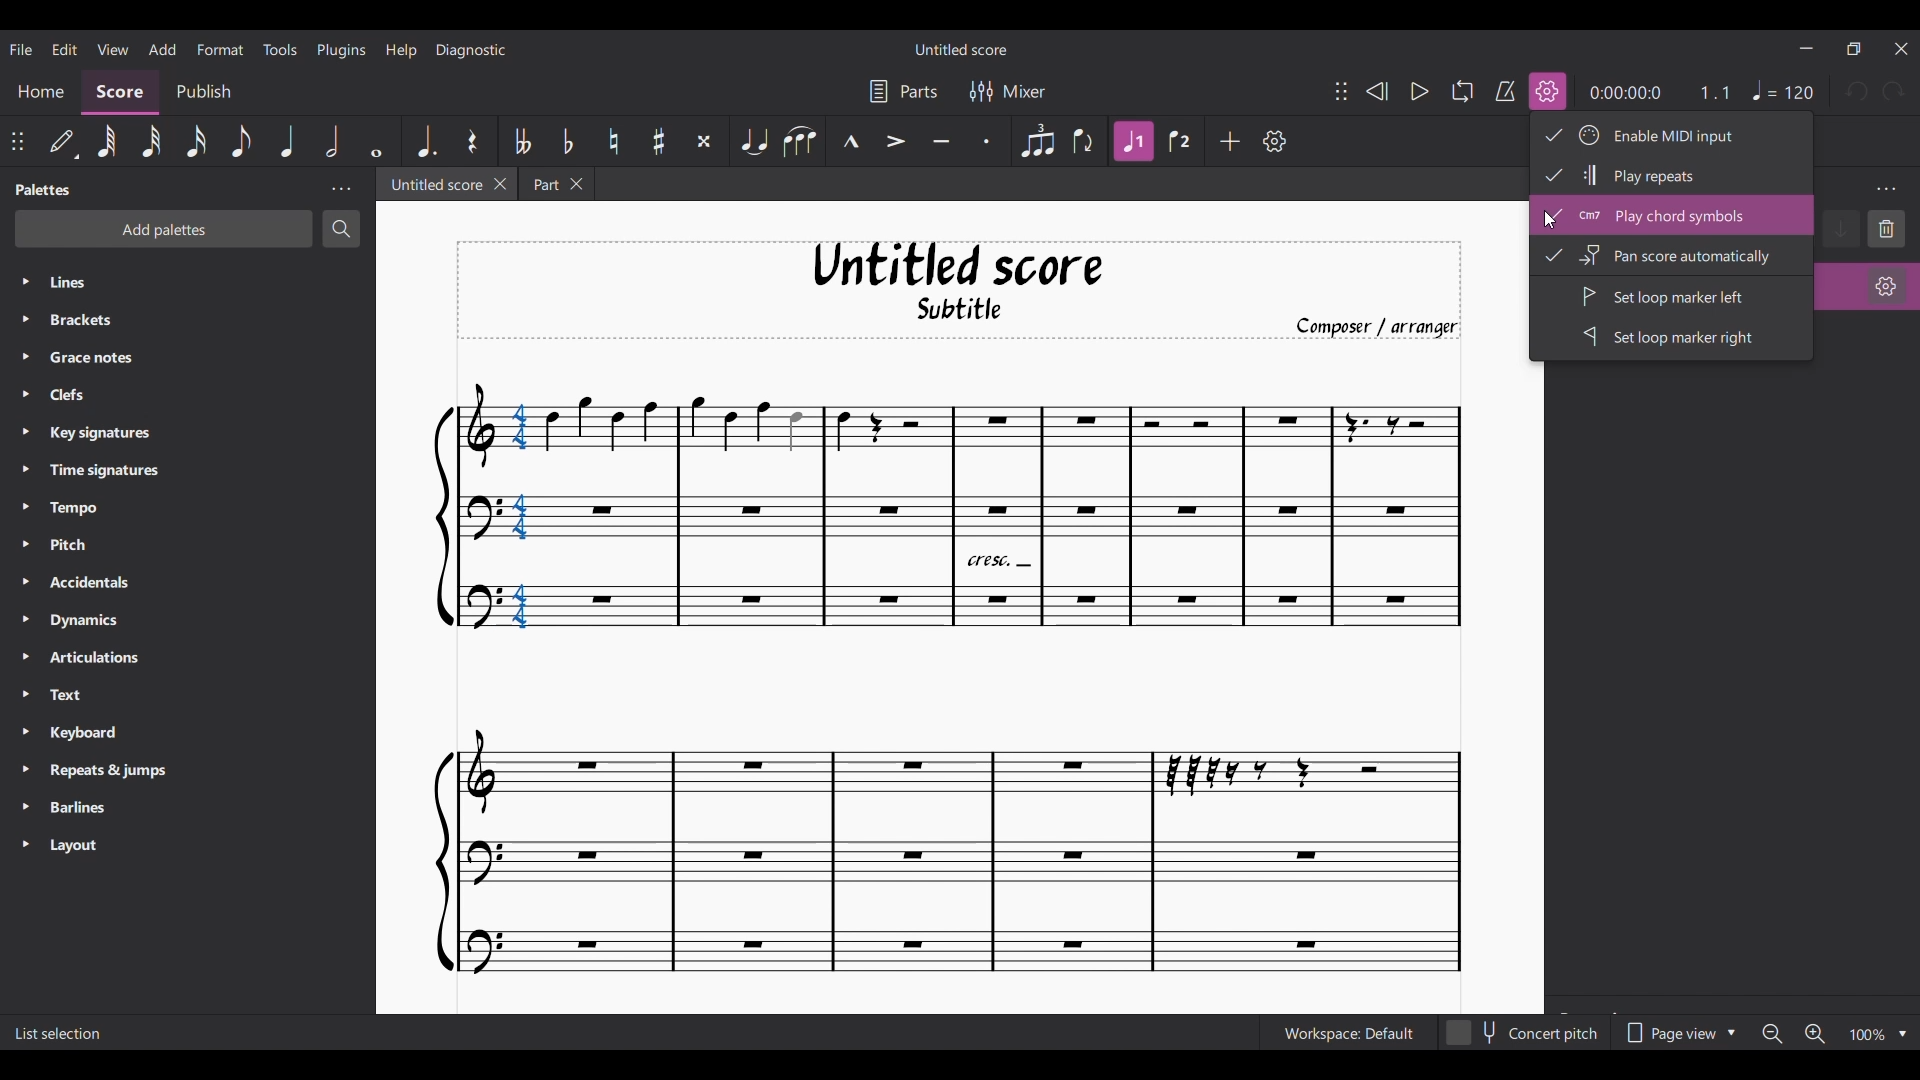 This screenshot has width=1920, height=1080. I want to click on Quarter note, so click(288, 141).